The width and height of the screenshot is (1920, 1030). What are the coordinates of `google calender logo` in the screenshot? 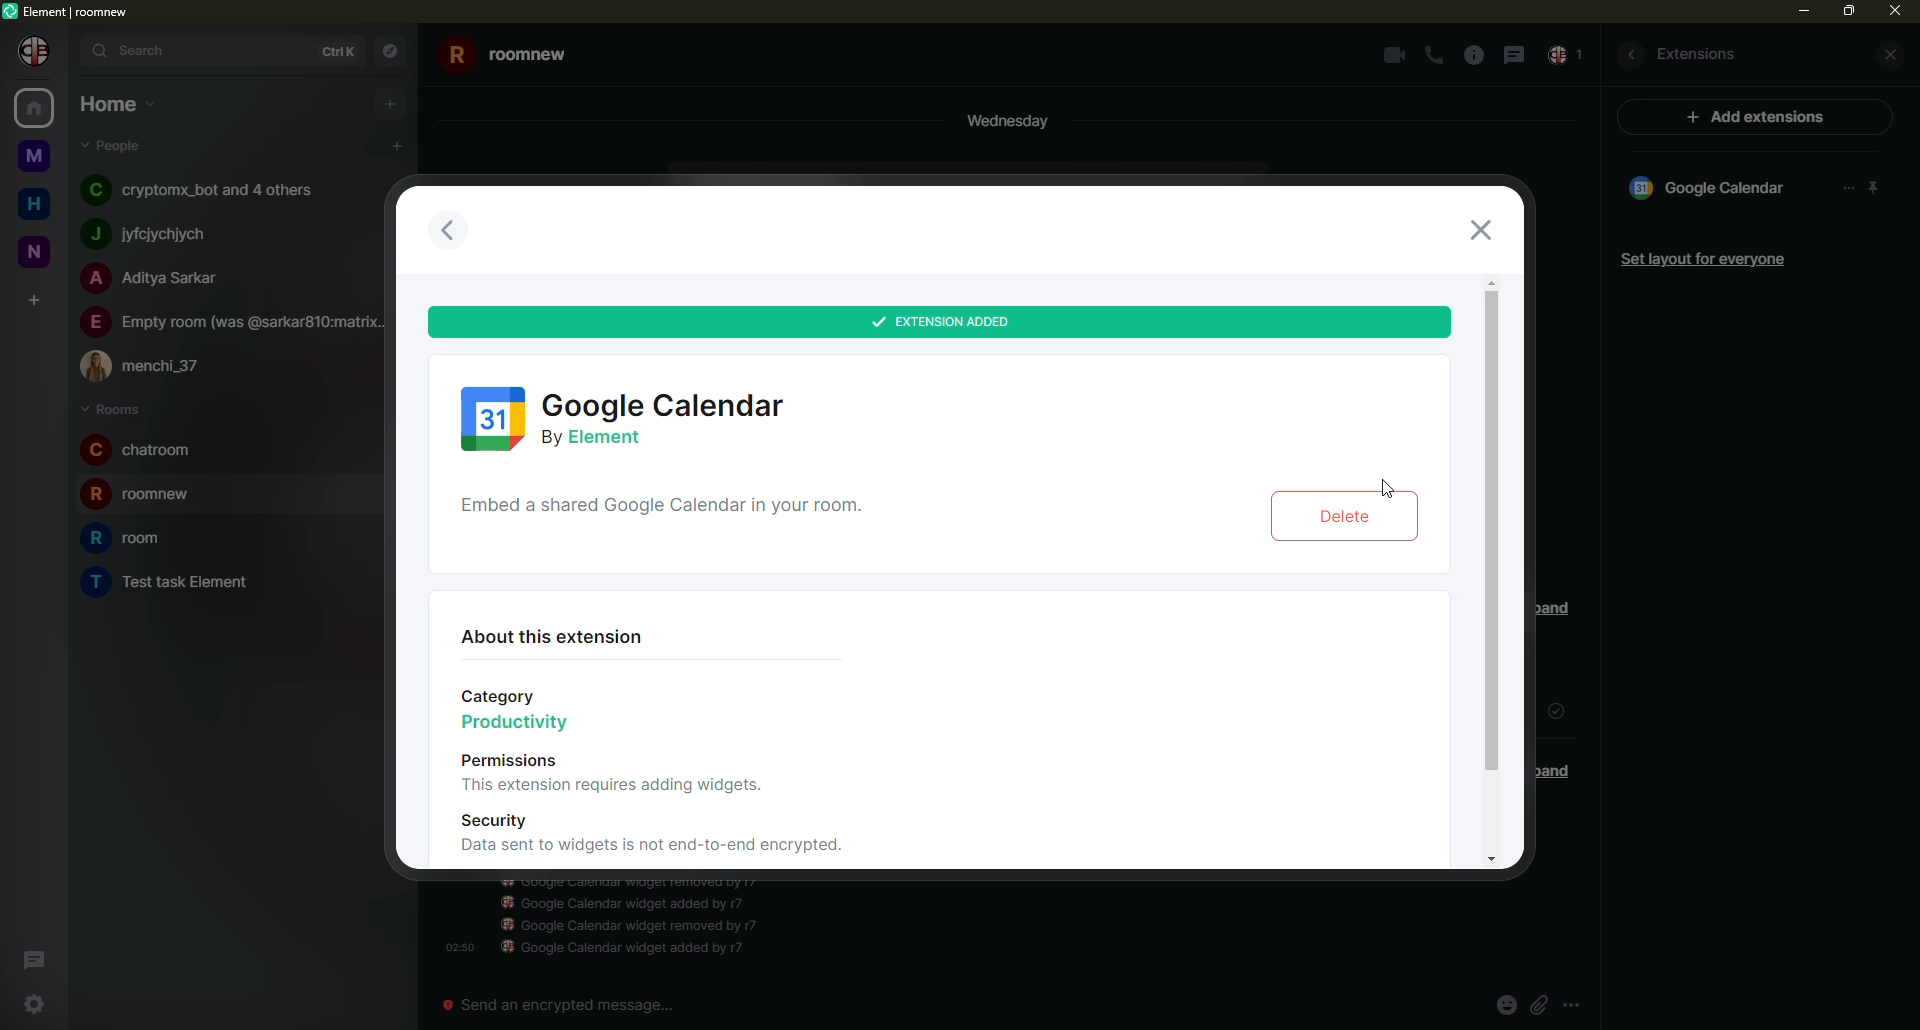 It's located at (492, 420).